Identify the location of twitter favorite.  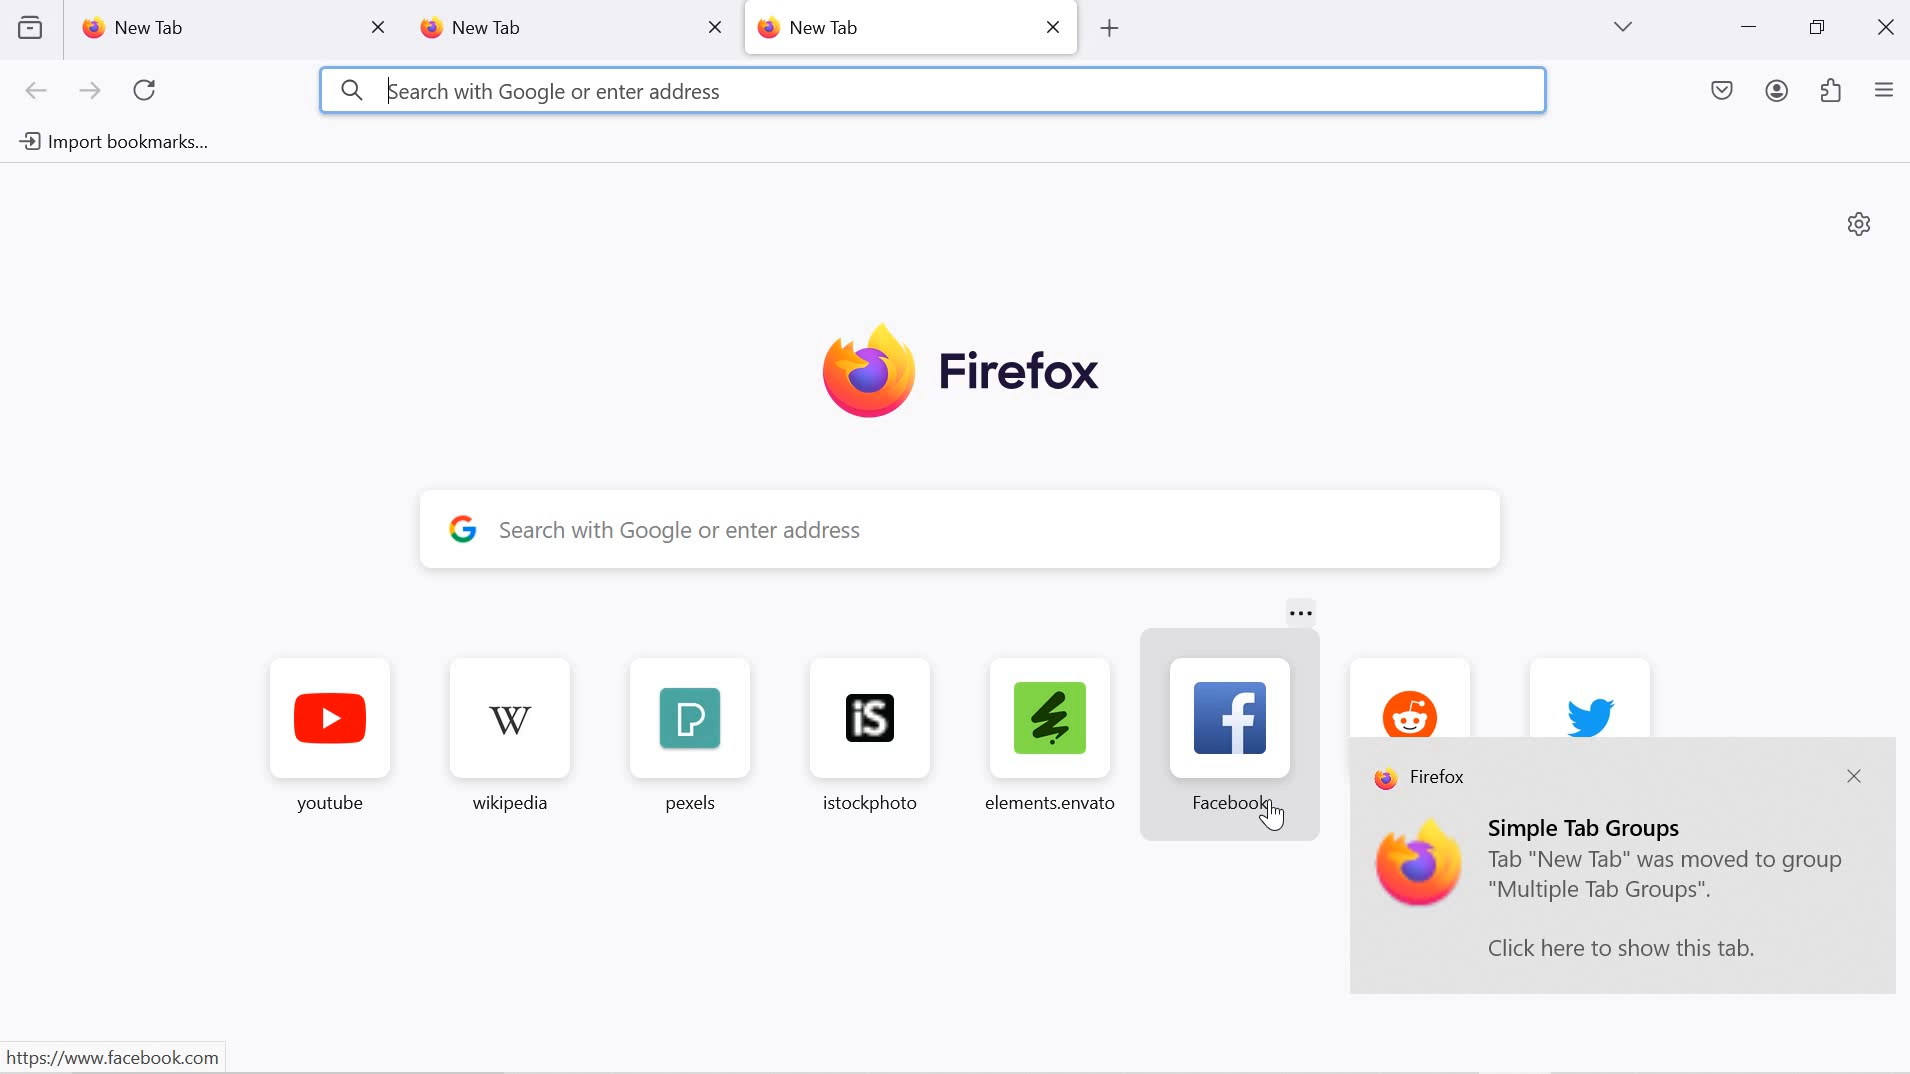
(1590, 696).